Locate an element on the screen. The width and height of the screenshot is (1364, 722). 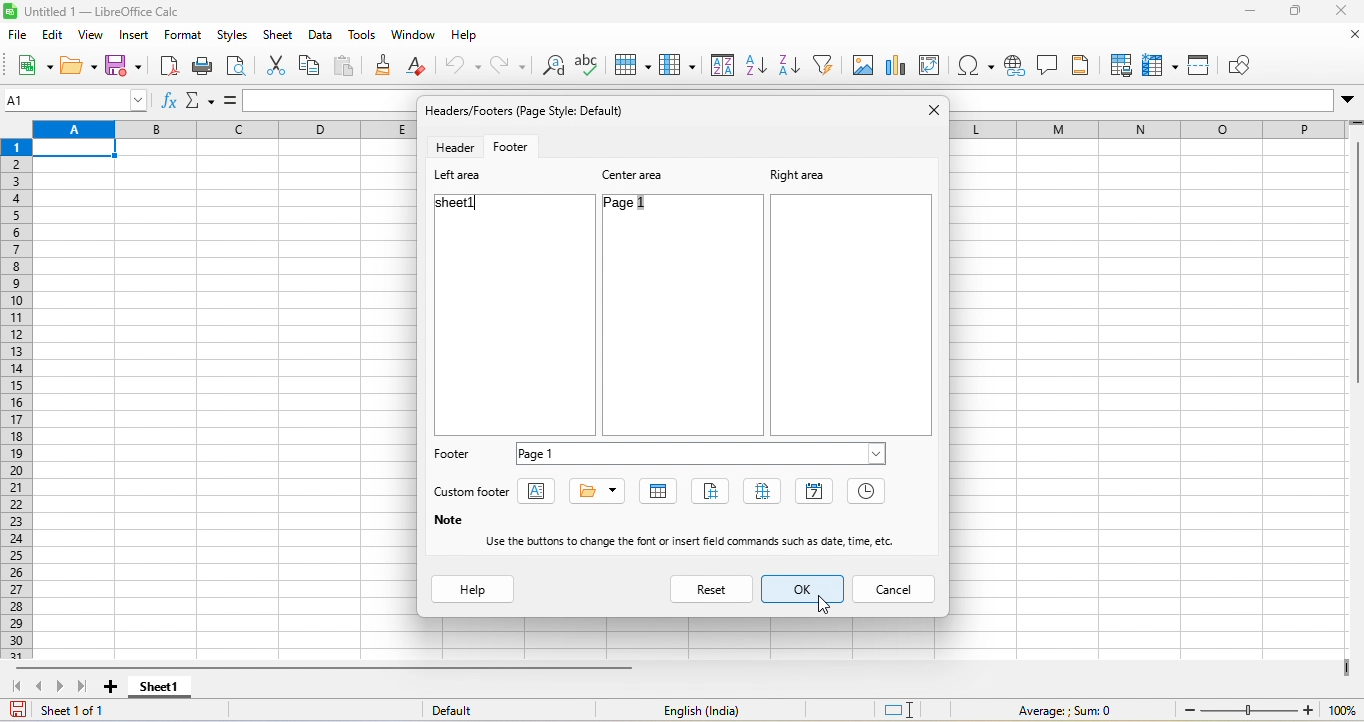
right area is located at coordinates (796, 174).